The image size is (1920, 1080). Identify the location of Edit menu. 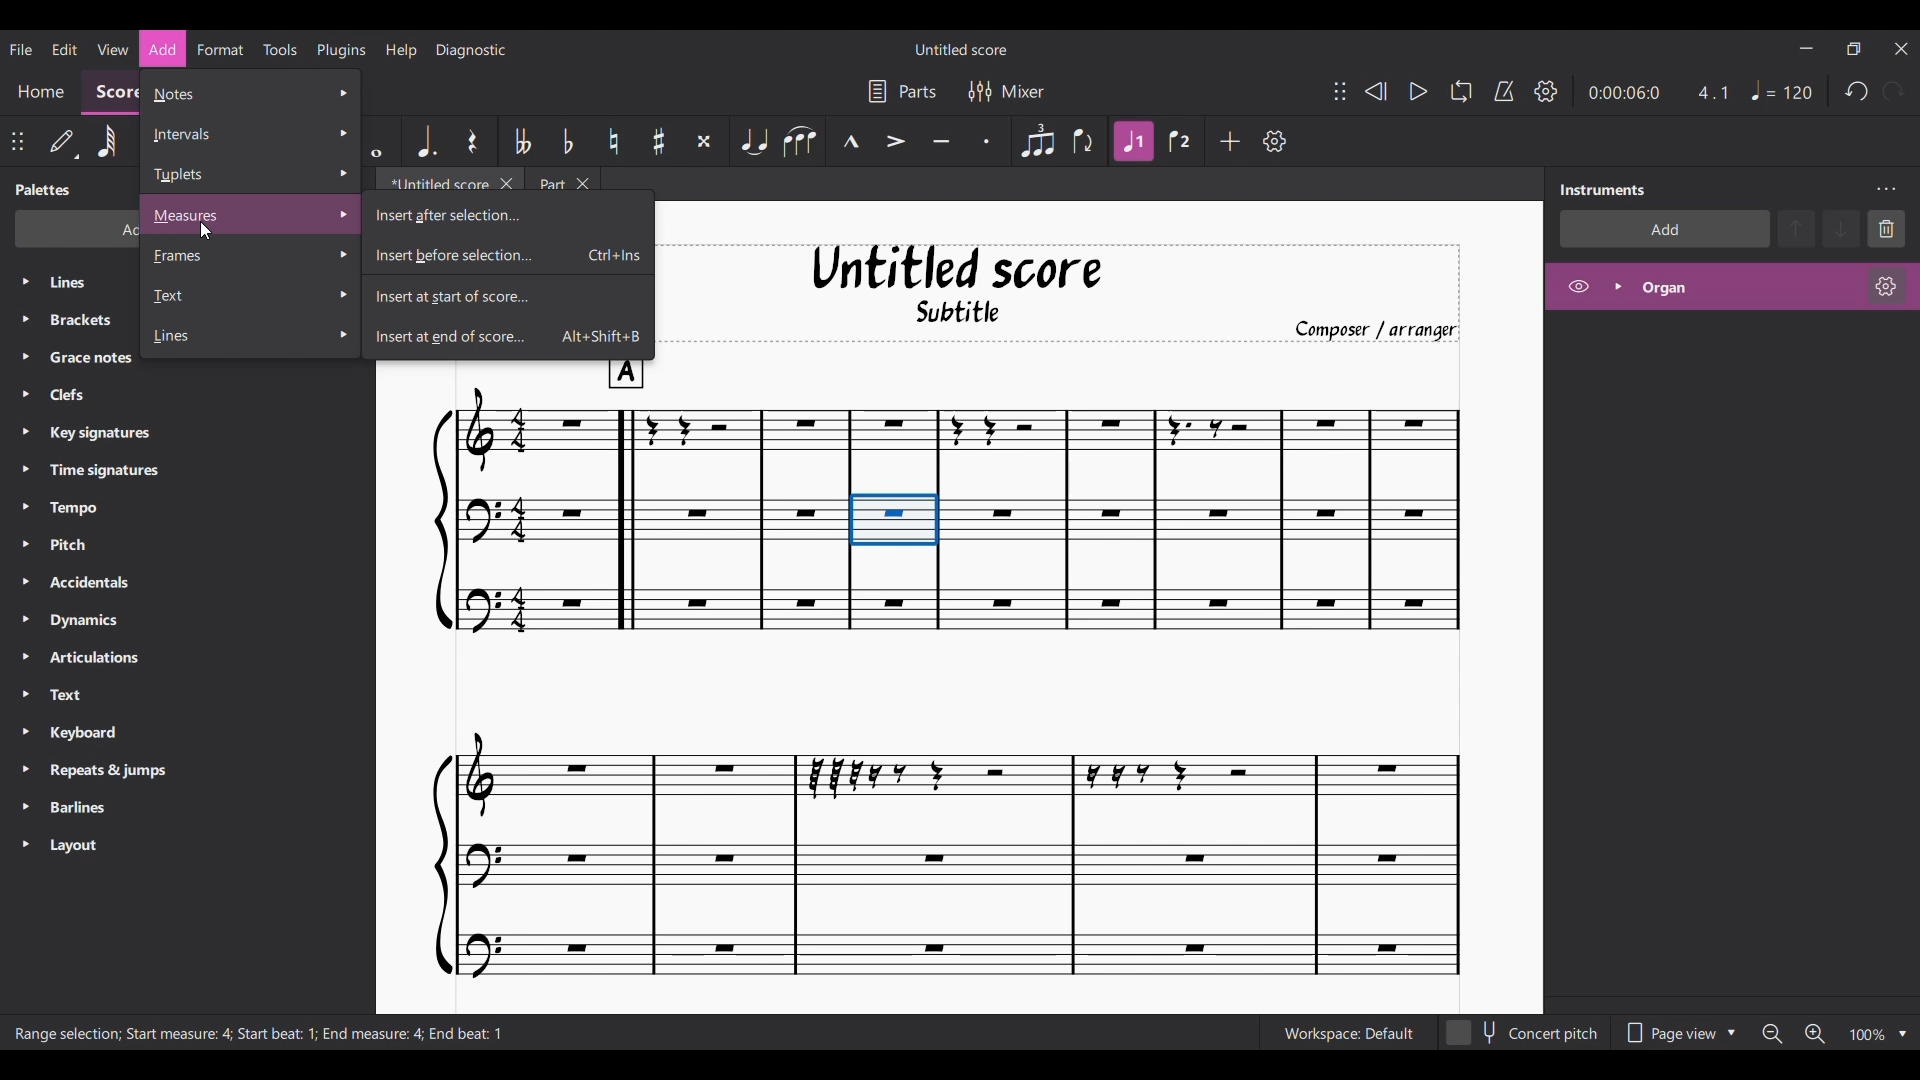
(64, 47).